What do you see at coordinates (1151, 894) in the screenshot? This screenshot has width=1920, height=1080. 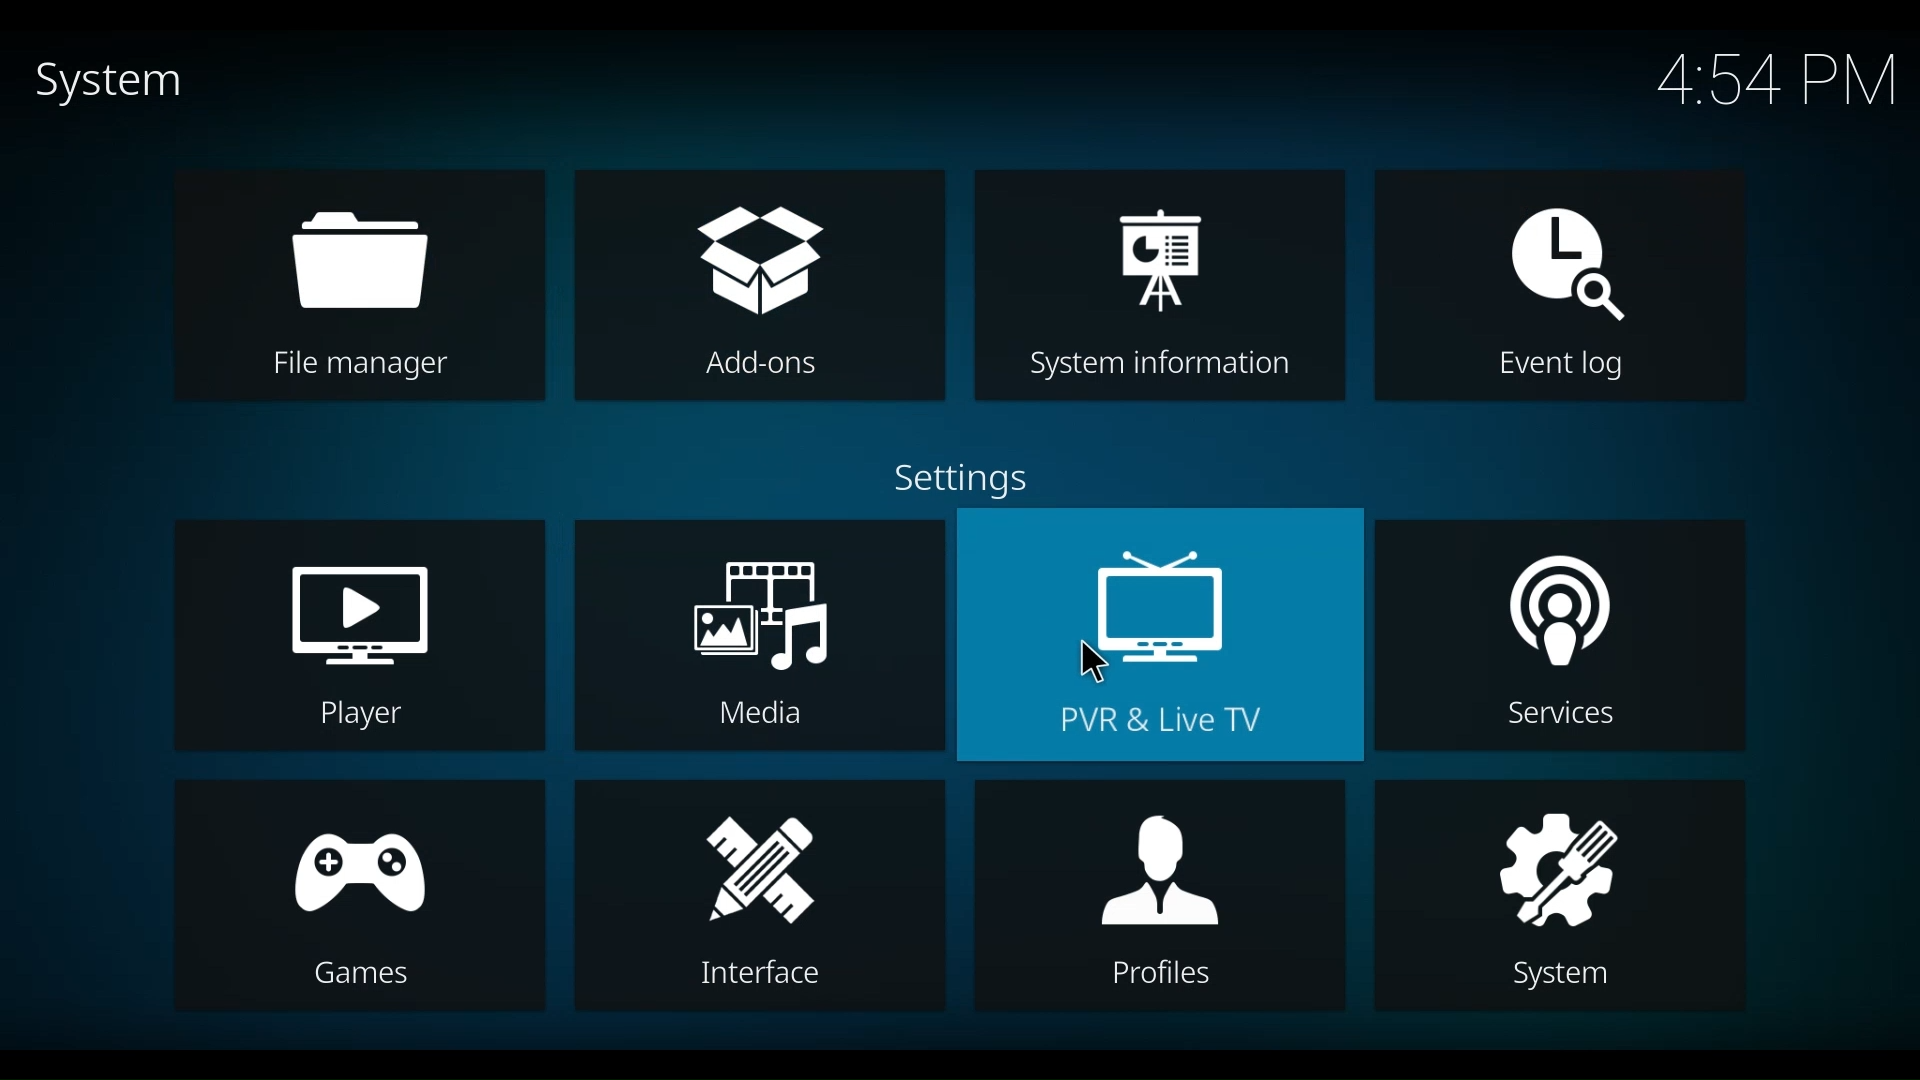 I see `Profiles` at bounding box center [1151, 894].